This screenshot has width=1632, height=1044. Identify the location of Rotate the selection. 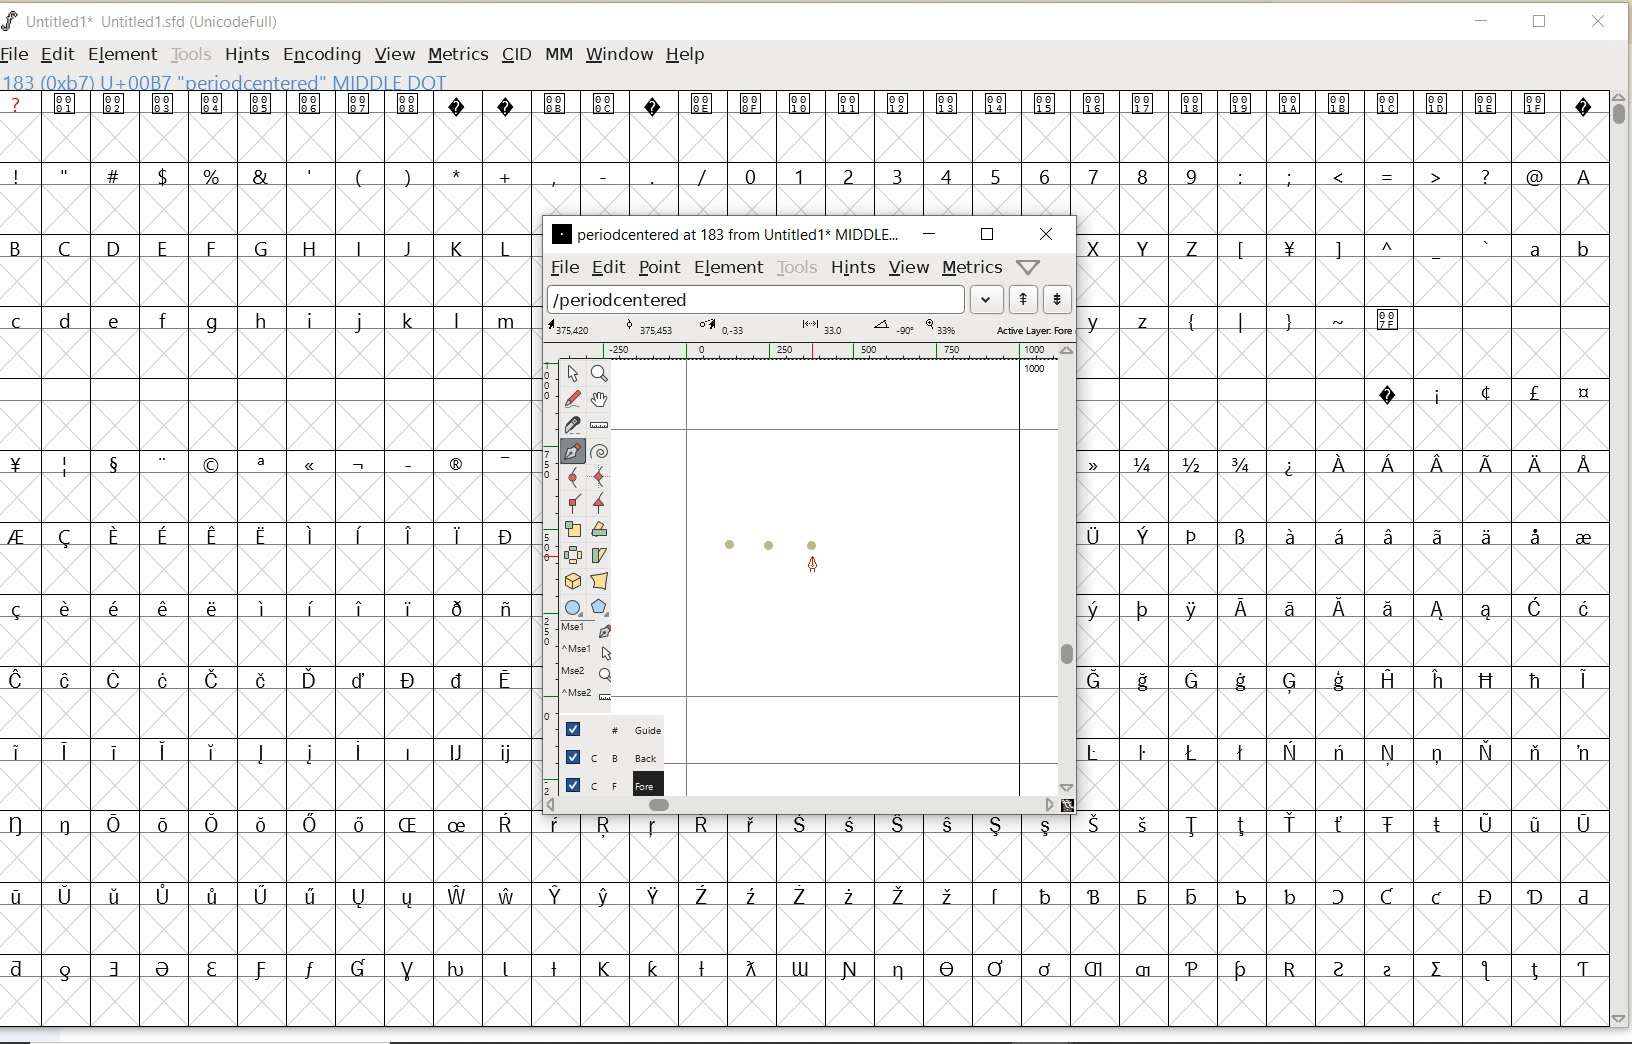
(599, 529).